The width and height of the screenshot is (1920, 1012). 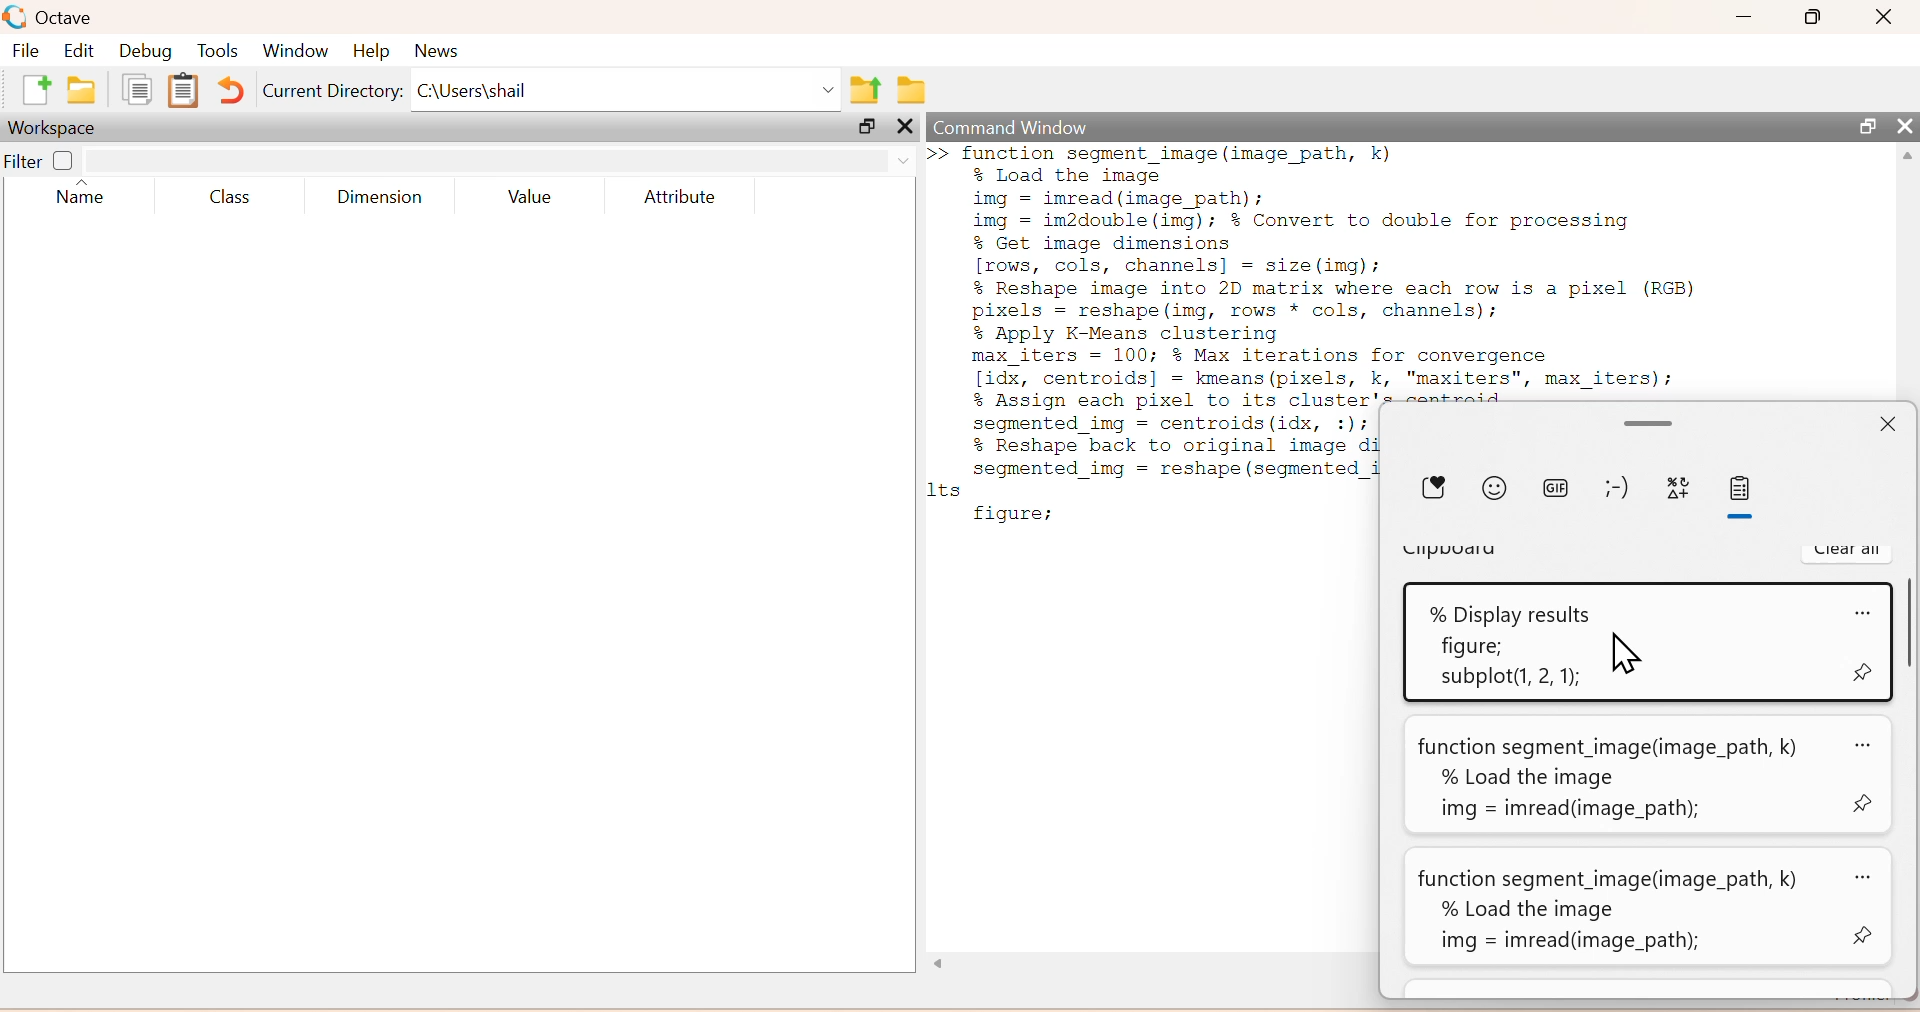 I want to click on paste, so click(x=1744, y=495).